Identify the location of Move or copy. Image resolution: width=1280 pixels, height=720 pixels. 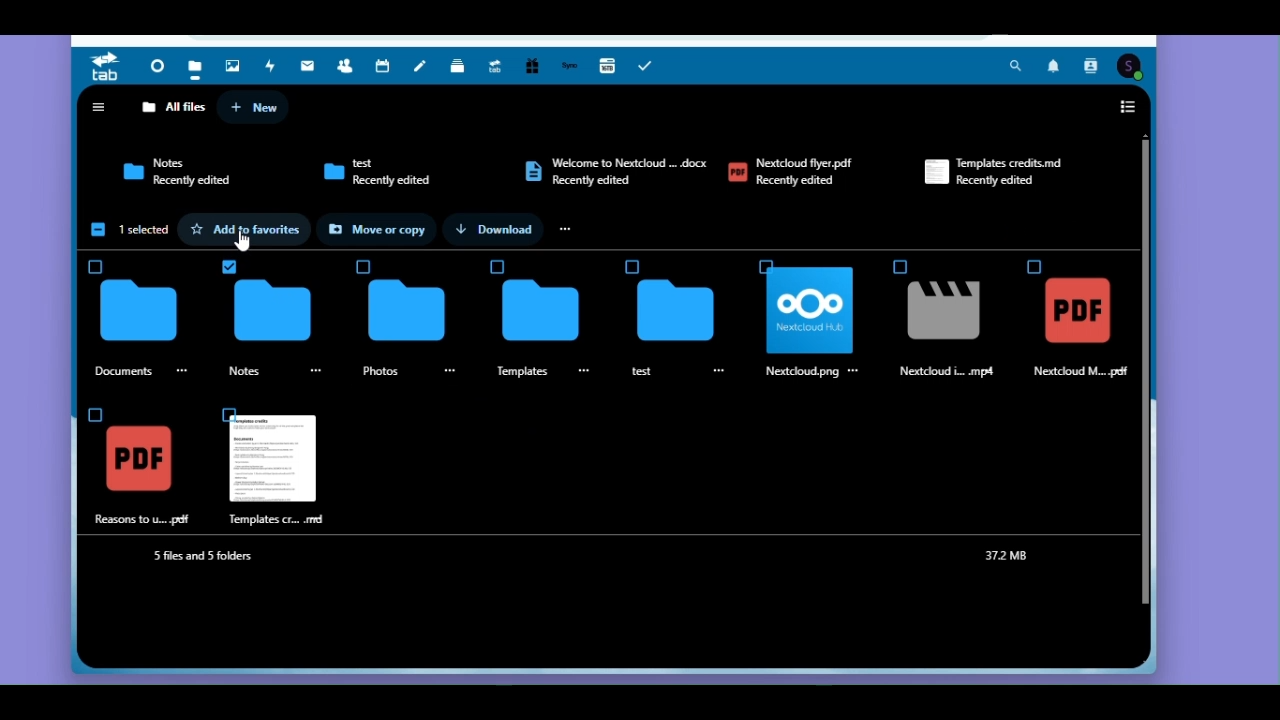
(377, 233).